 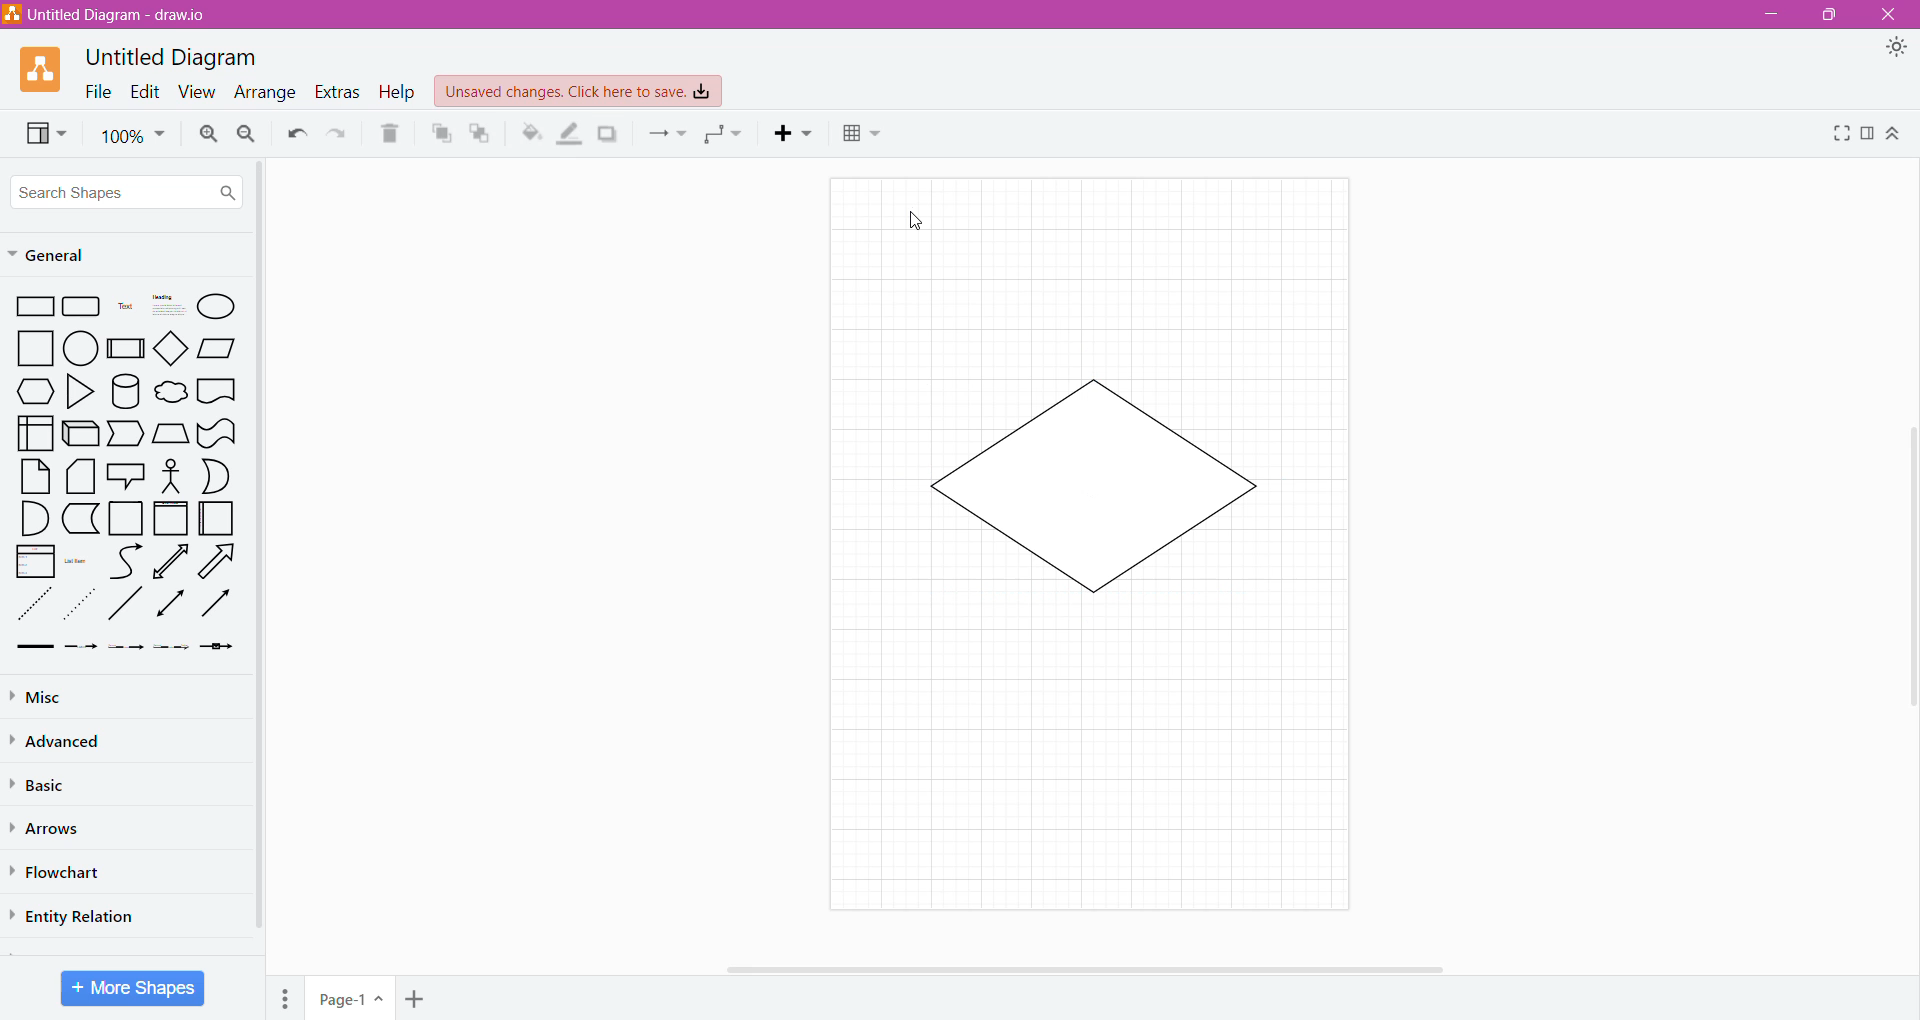 What do you see at coordinates (170, 394) in the screenshot?
I see `Thought Bubble` at bounding box center [170, 394].